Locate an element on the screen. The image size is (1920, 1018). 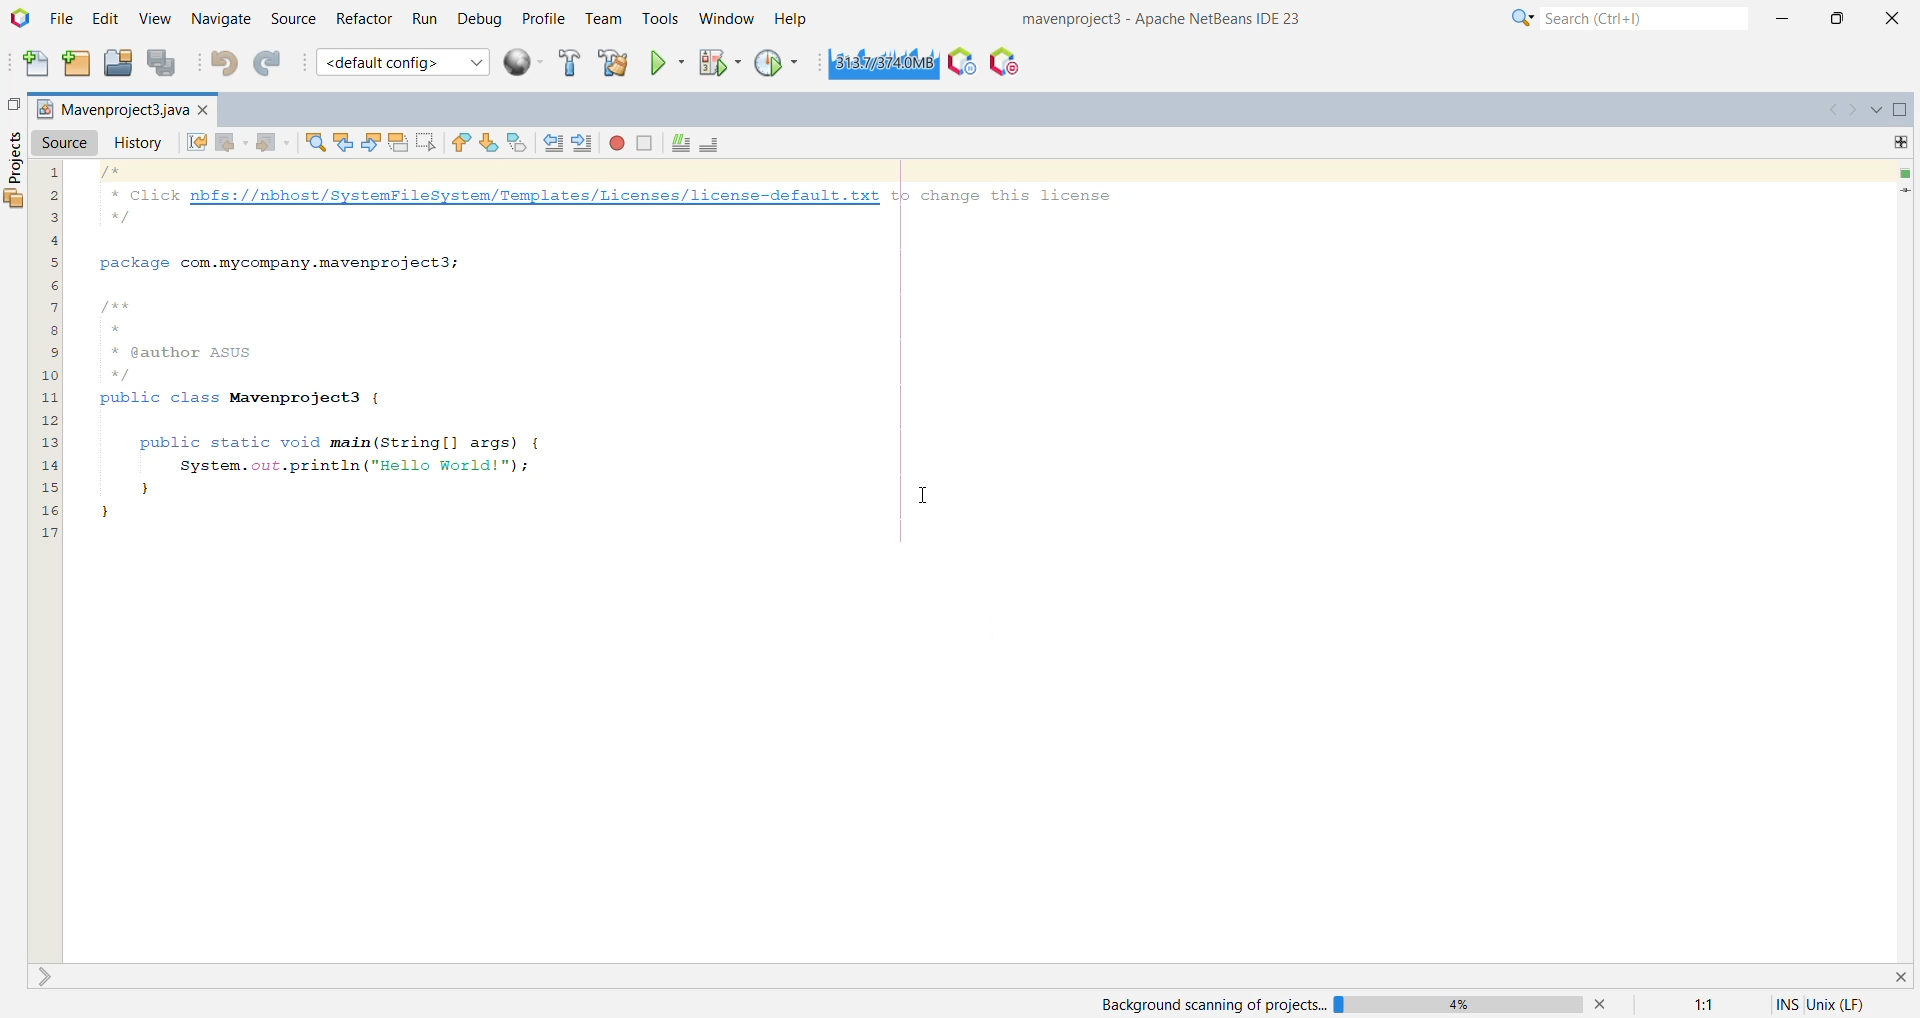
Start Macro Recording is located at coordinates (618, 144).